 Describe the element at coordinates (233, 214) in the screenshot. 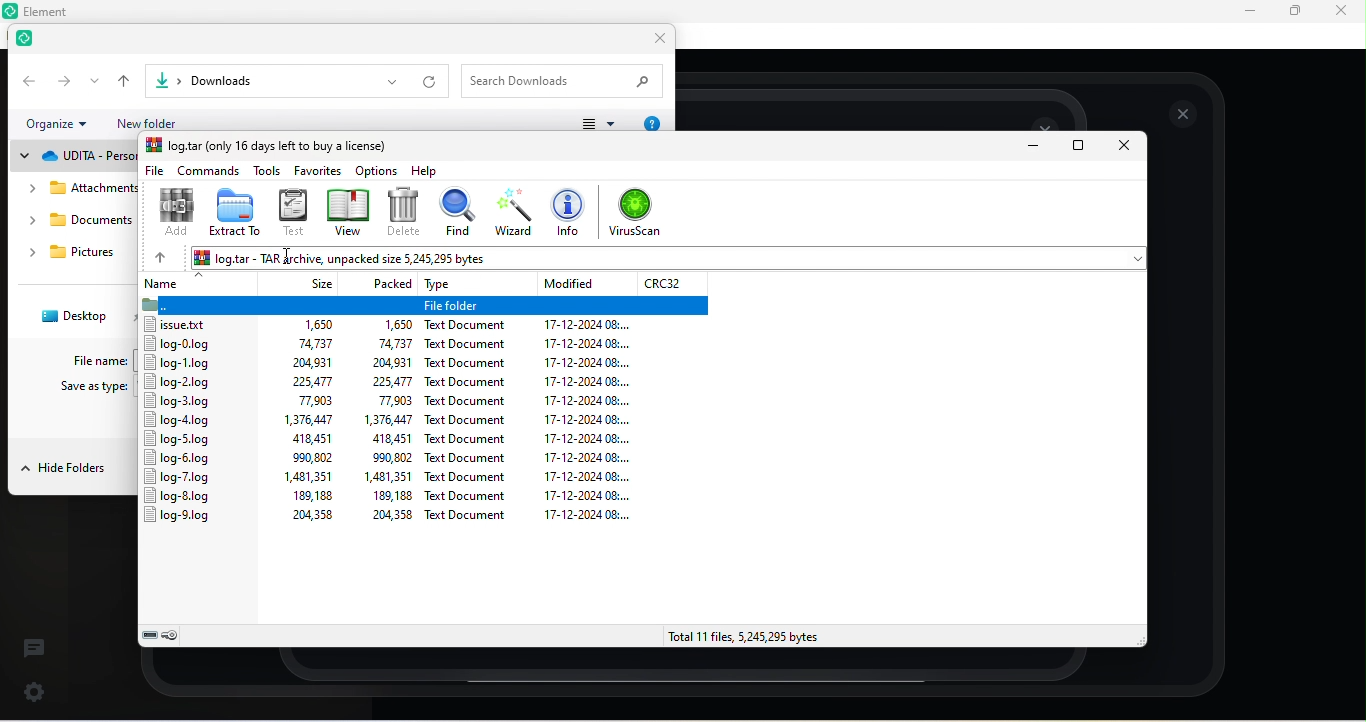

I see `extract to` at that location.